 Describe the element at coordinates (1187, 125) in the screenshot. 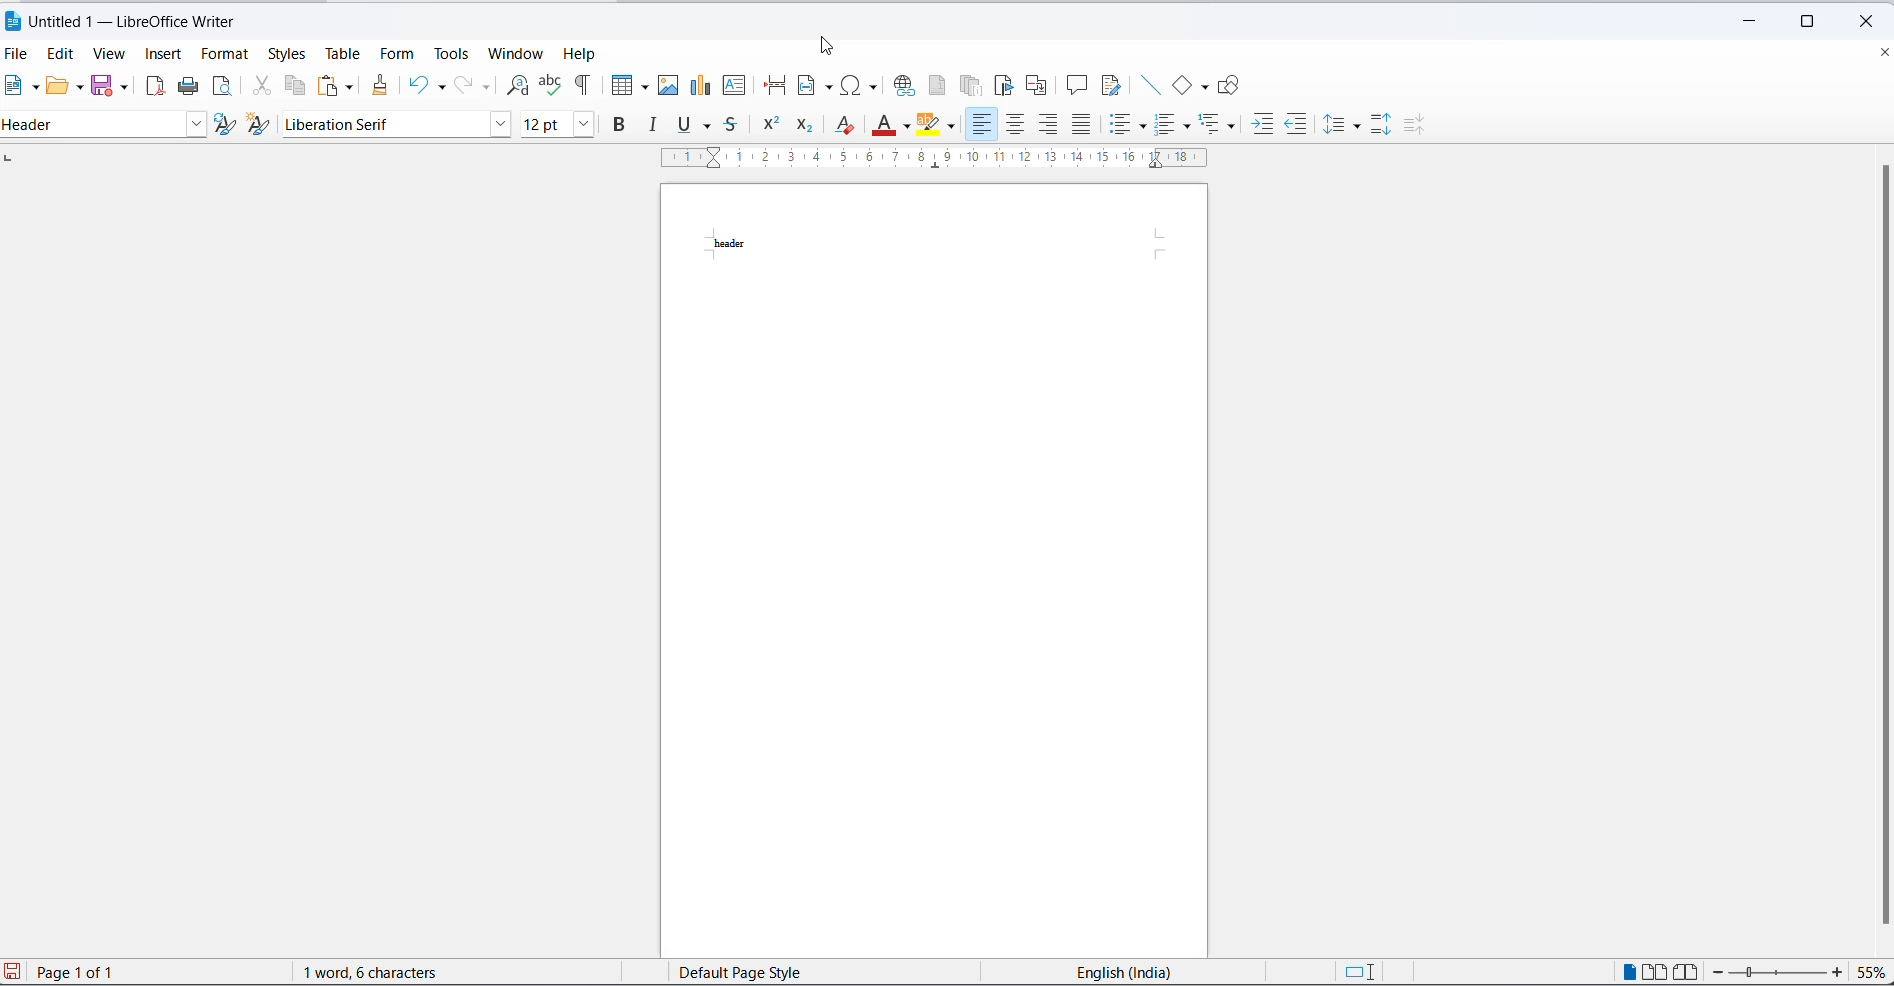

I see `toggle ordered list options` at that location.